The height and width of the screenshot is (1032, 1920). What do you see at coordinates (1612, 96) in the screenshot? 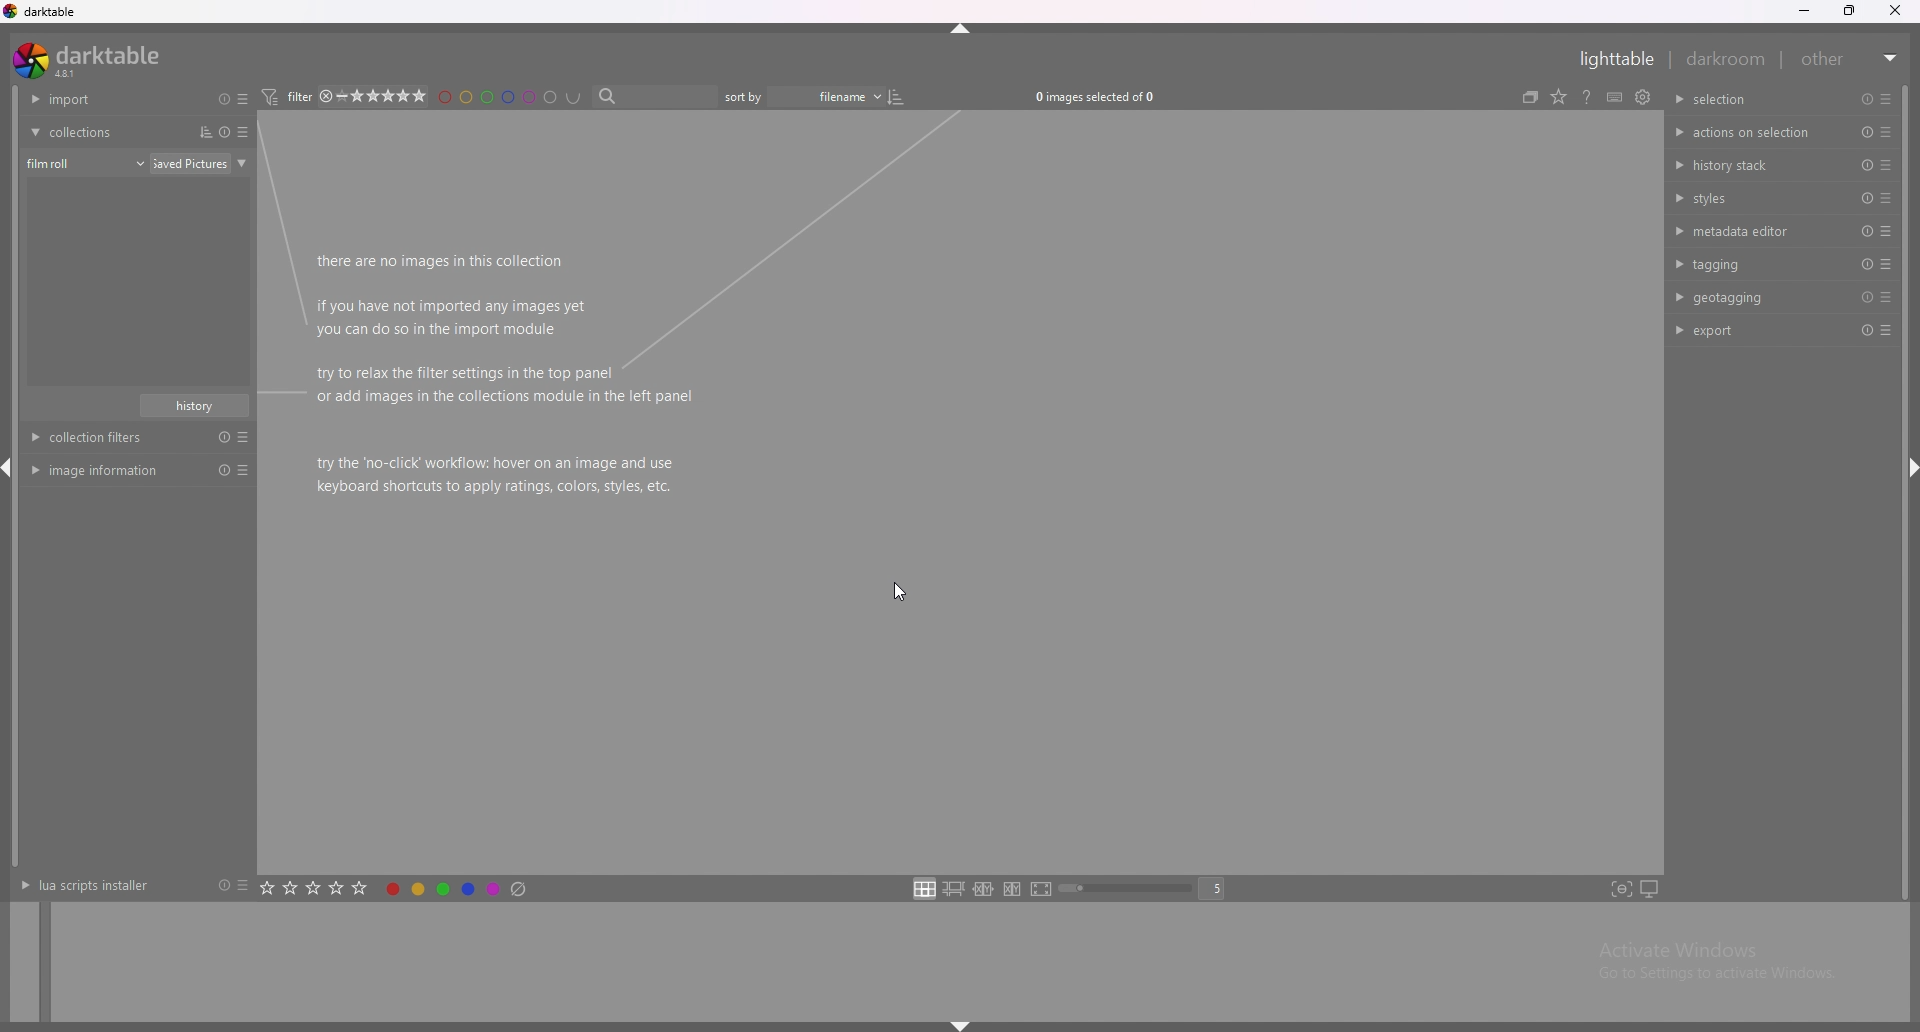
I see `online help` at bounding box center [1612, 96].